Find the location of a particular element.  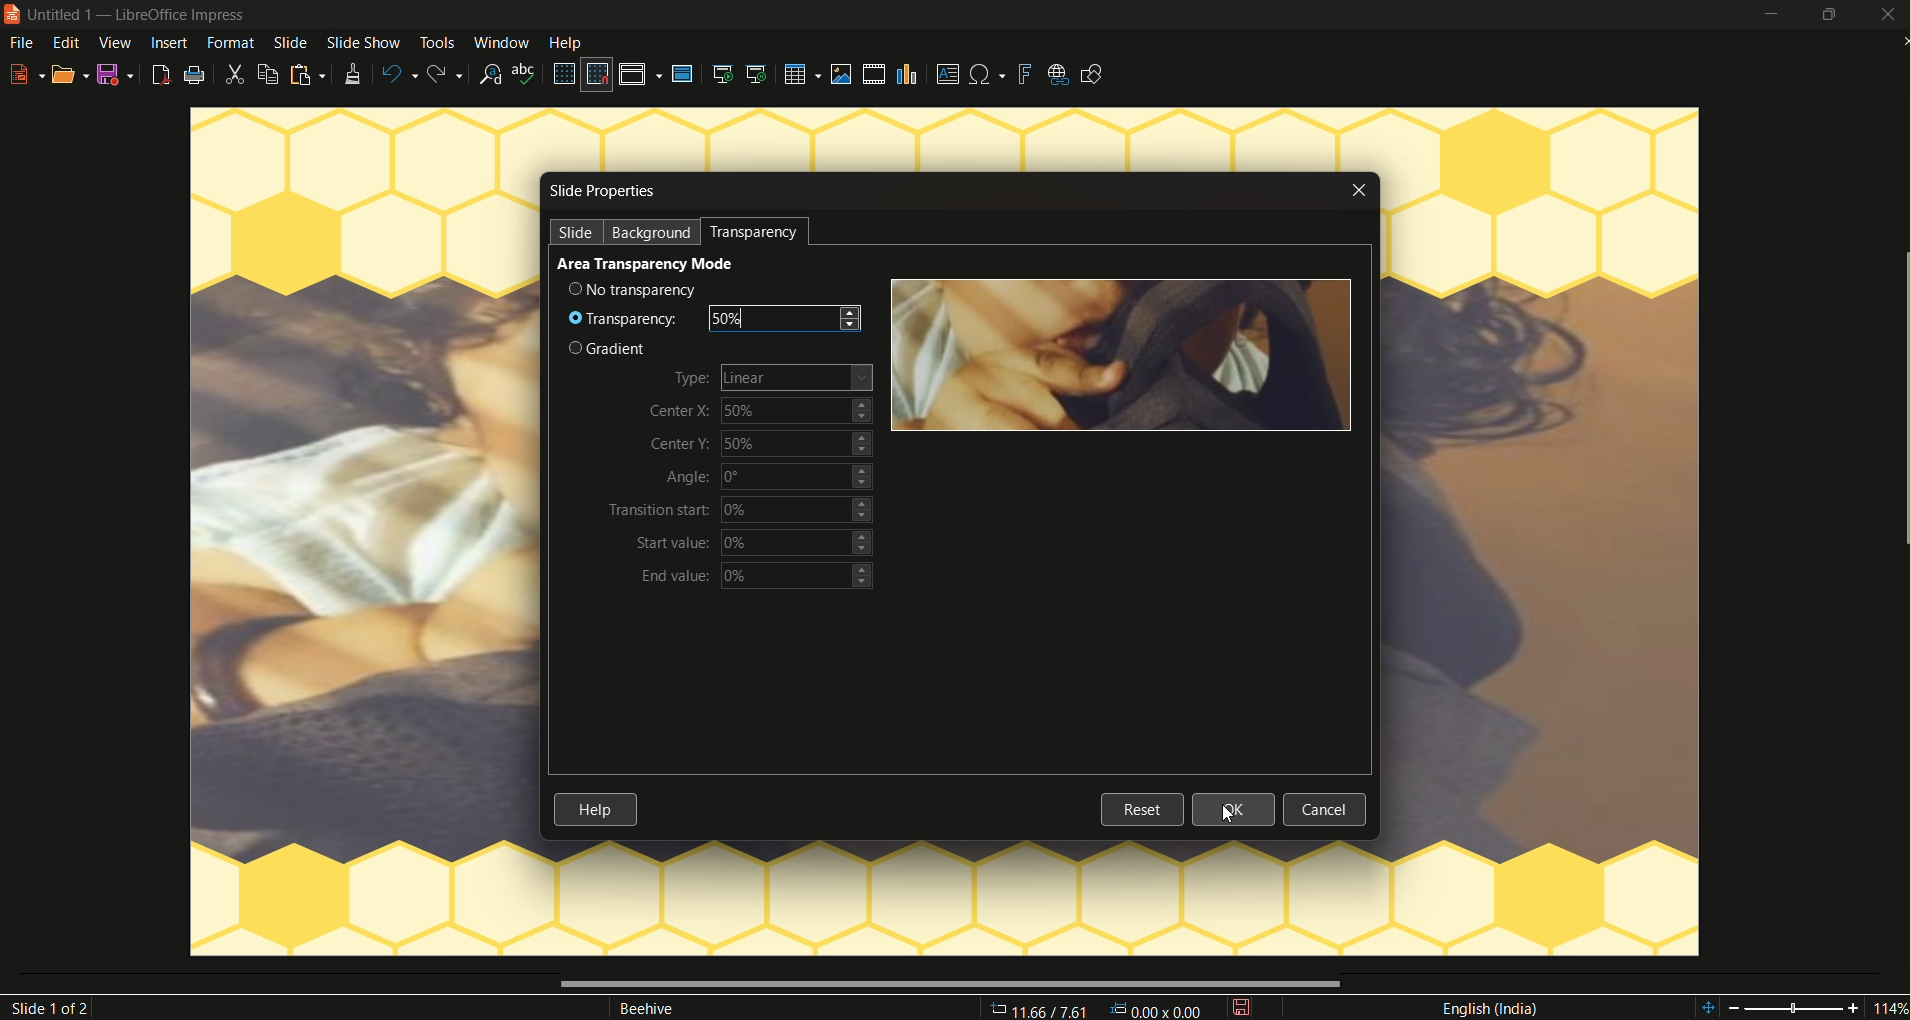

50% is located at coordinates (800, 412).